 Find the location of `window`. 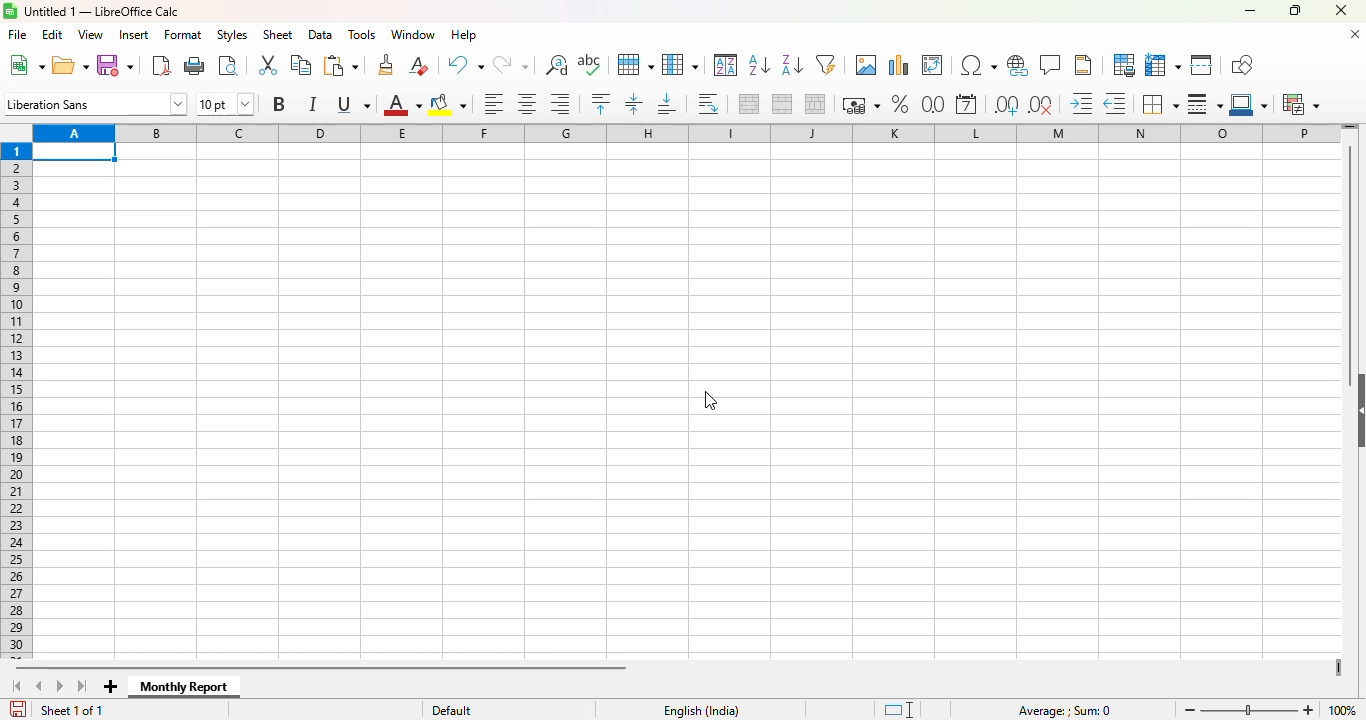

window is located at coordinates (412, 35).